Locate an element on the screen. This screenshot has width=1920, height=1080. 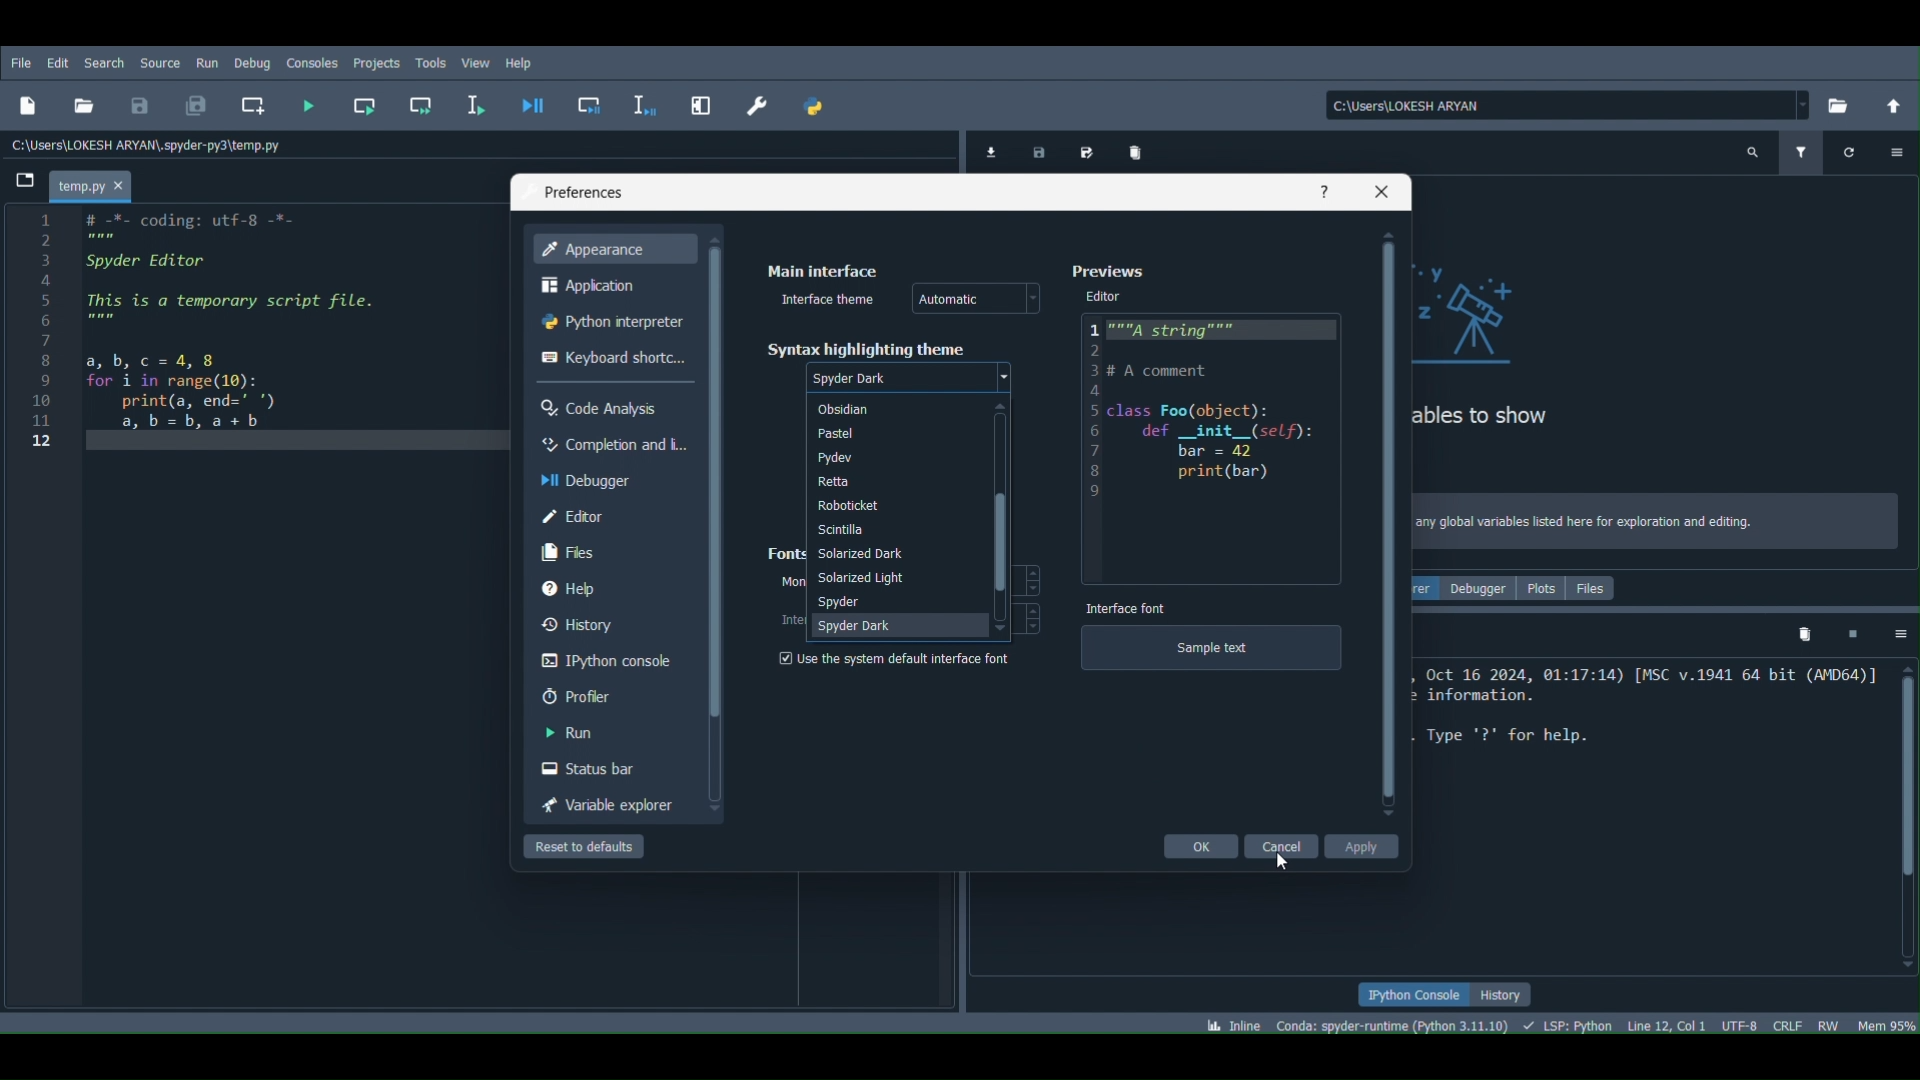
Use the system default  is located at coordinates (892, 660).